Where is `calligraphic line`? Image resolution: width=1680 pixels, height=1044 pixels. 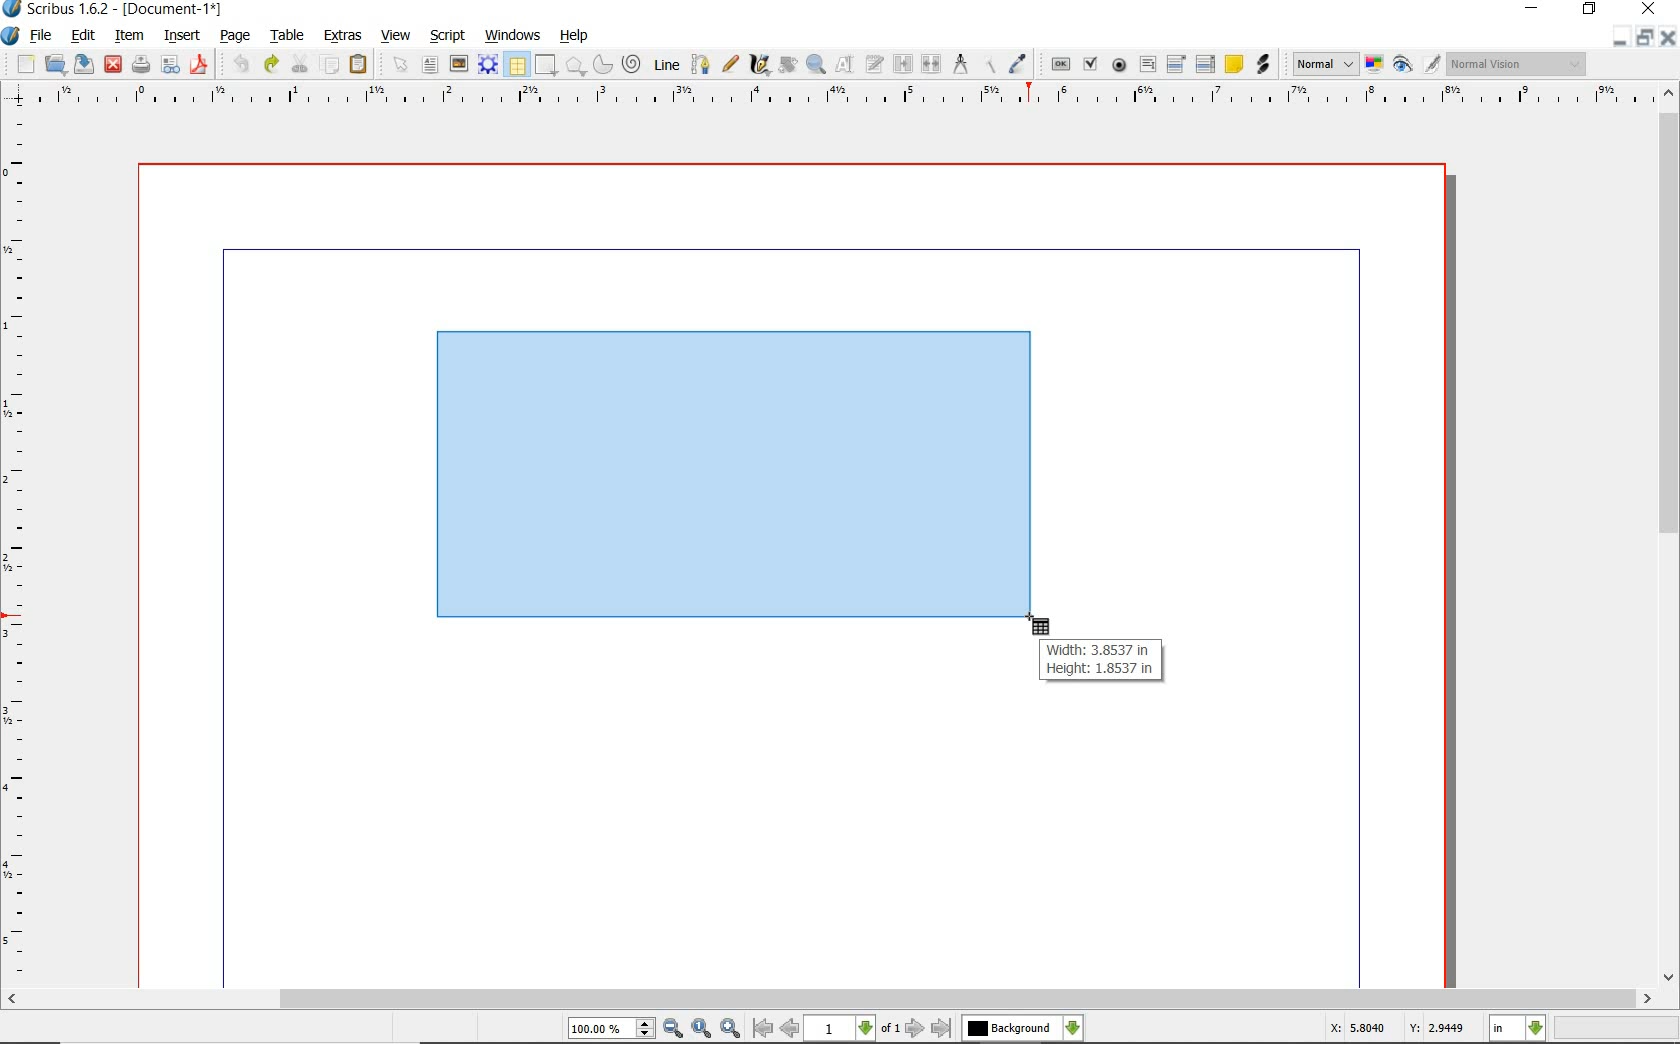
calligraphic line is located at coordinates (760, 65).